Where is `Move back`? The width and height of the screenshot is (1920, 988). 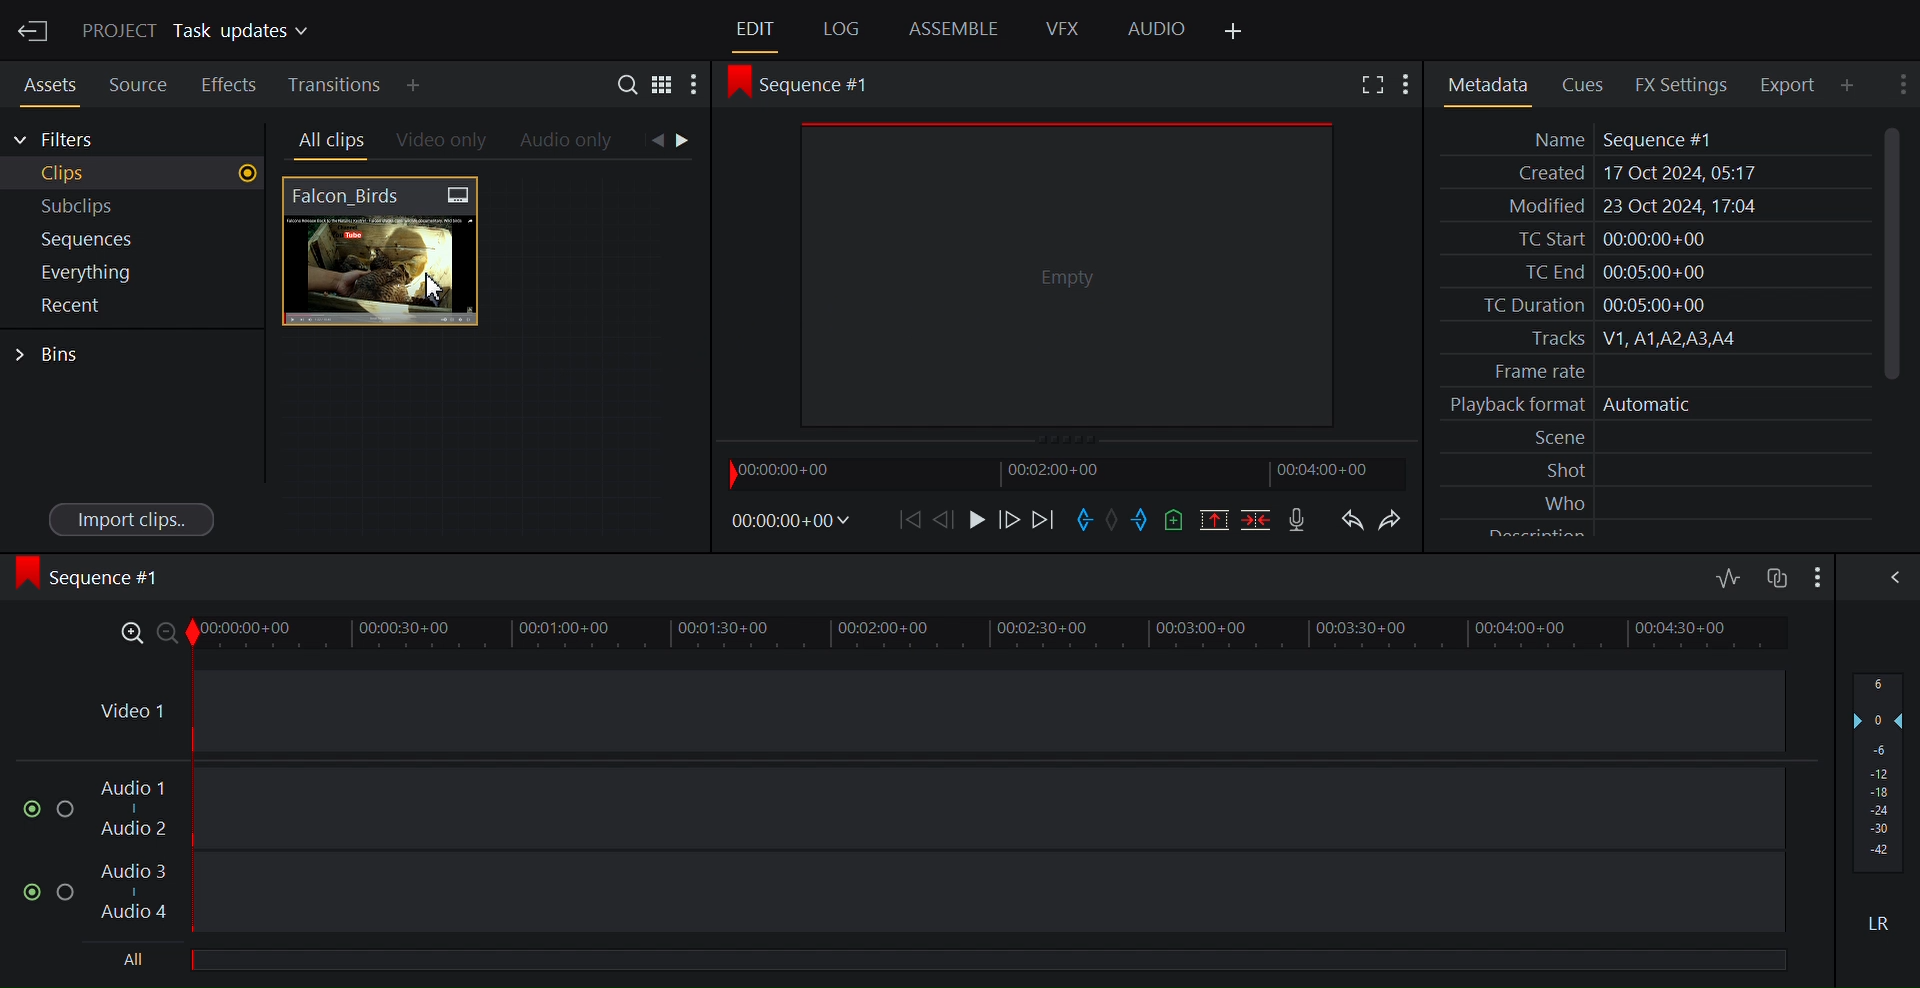
Move back is located at coordinates (913, 520).